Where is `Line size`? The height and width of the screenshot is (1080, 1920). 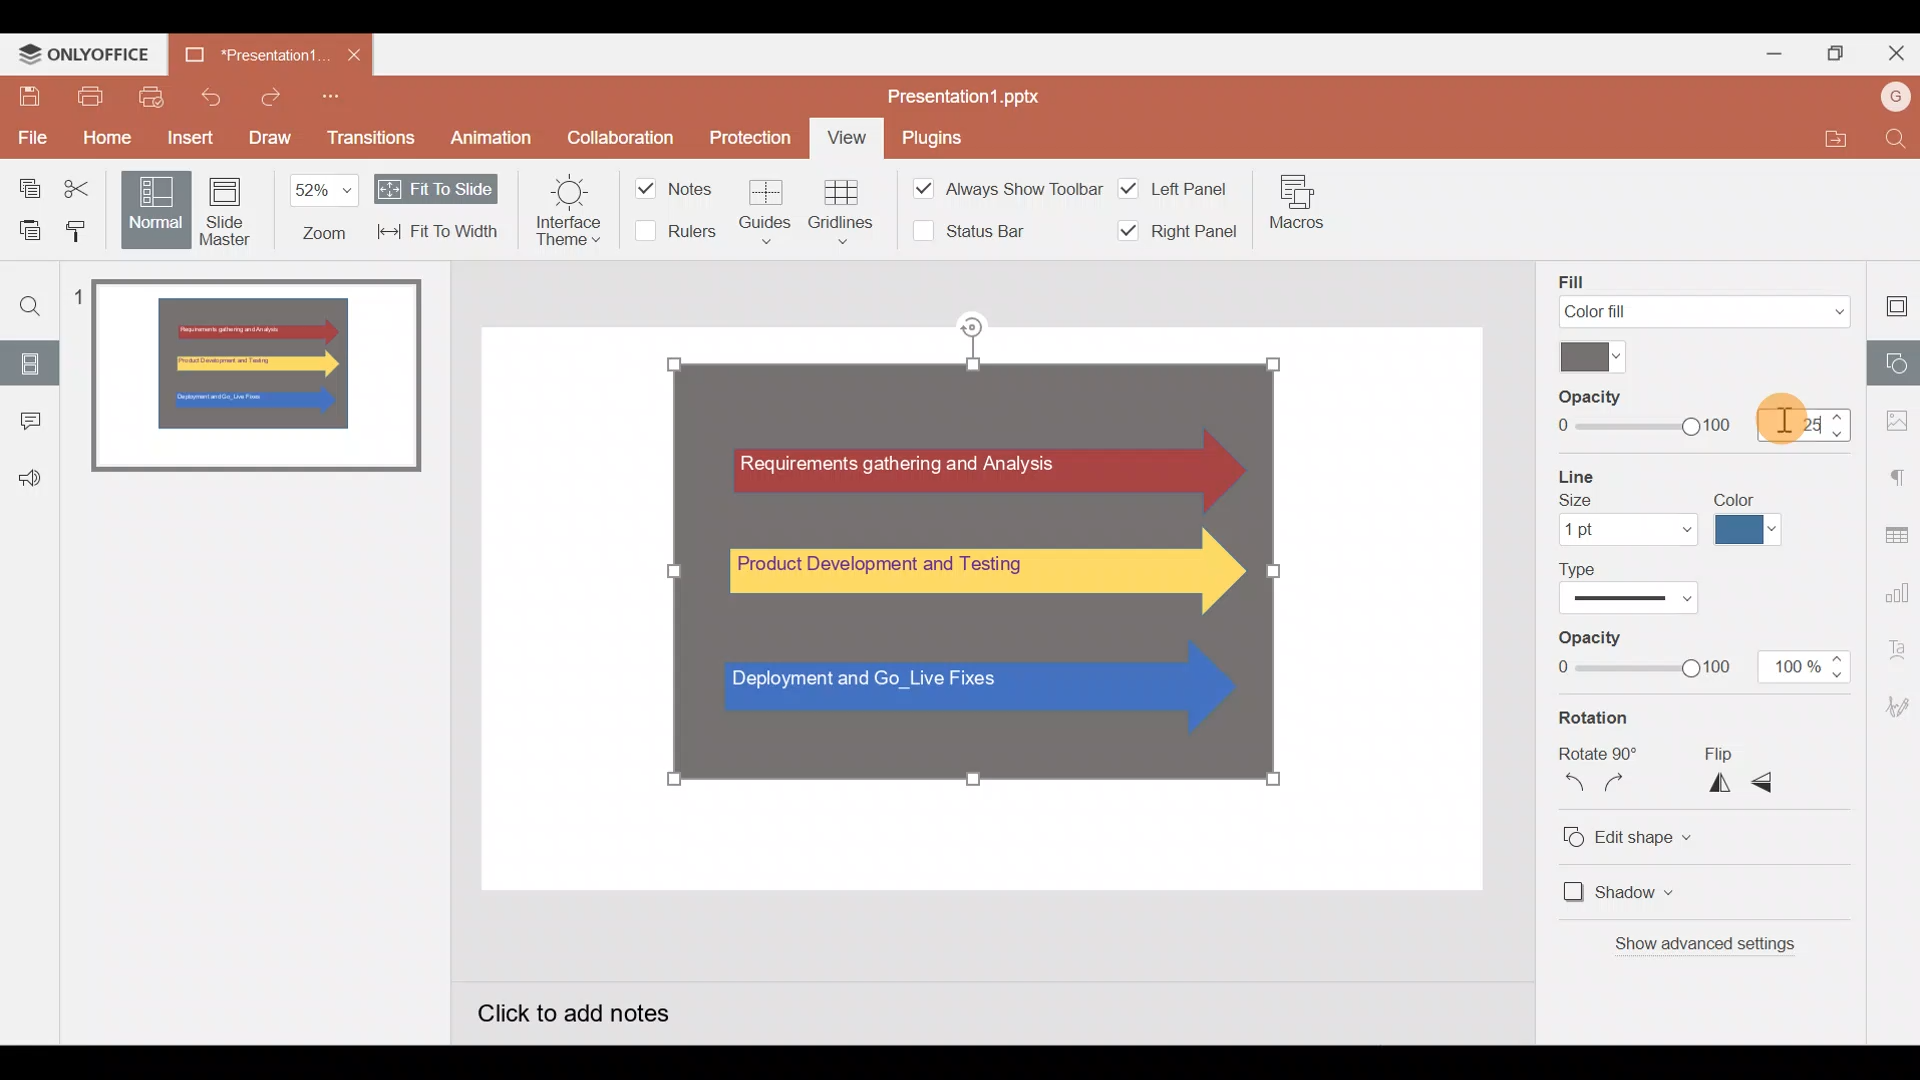 Line size is located at coordinates (1621, 505).